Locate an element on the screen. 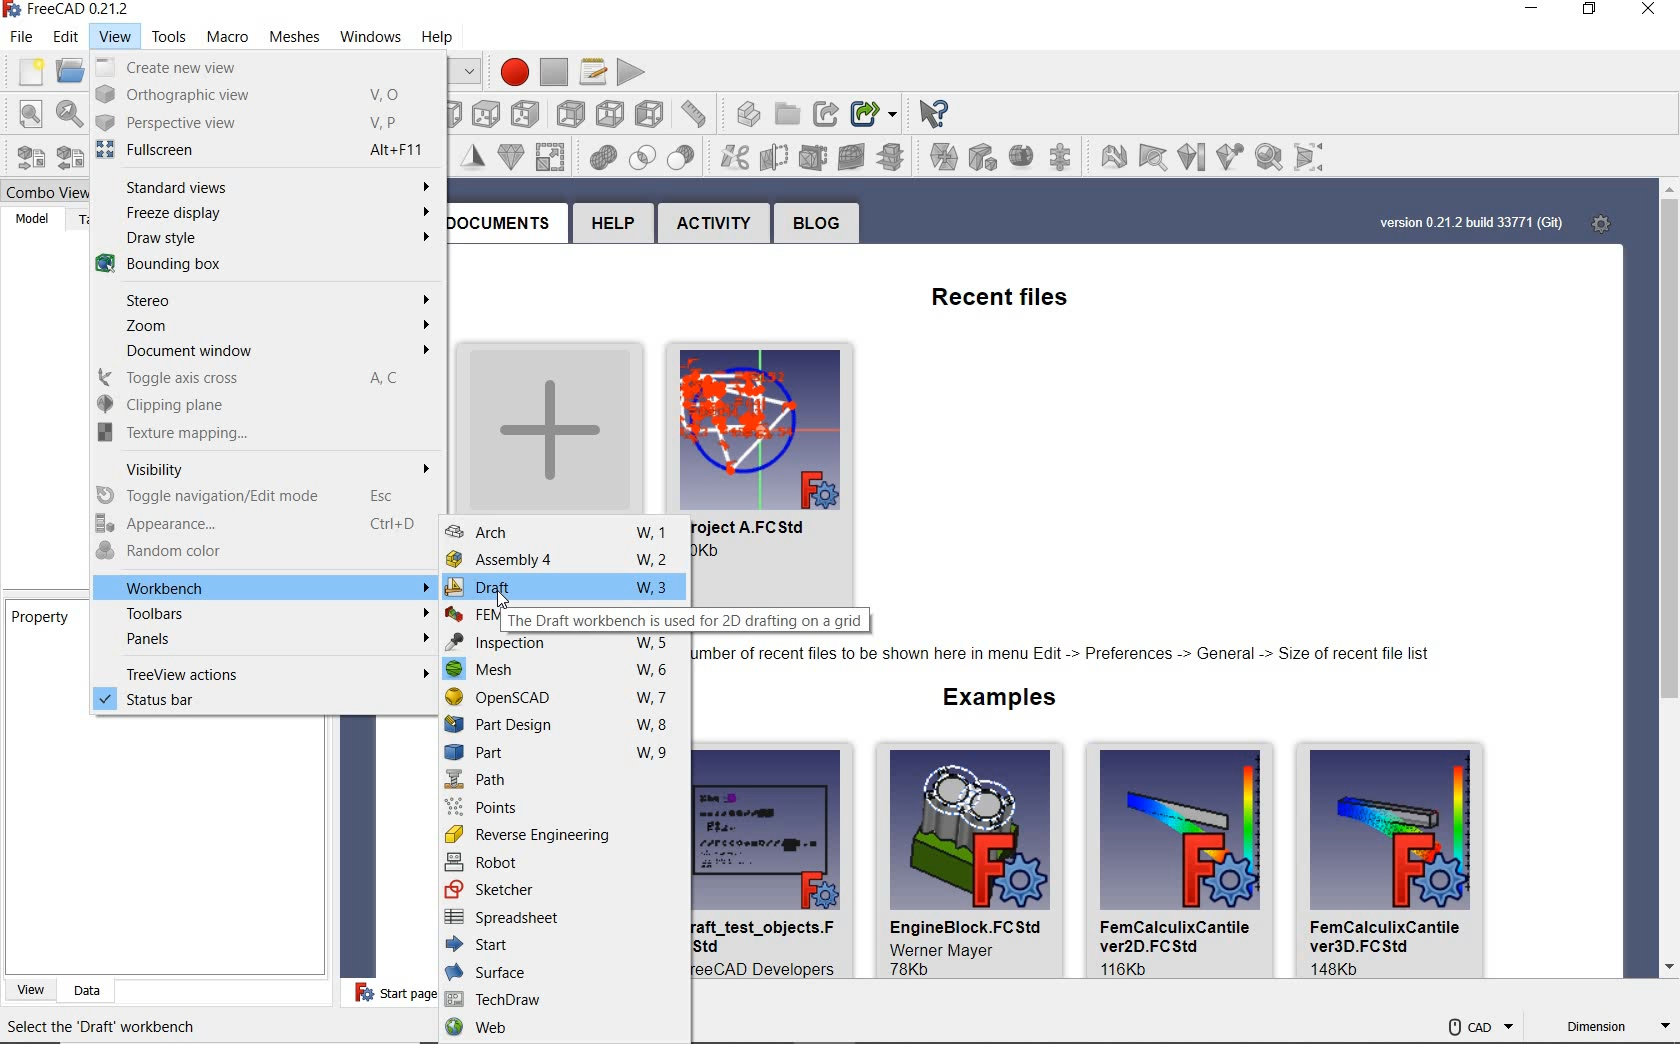  execute macro is located at coordinates (635, 70).